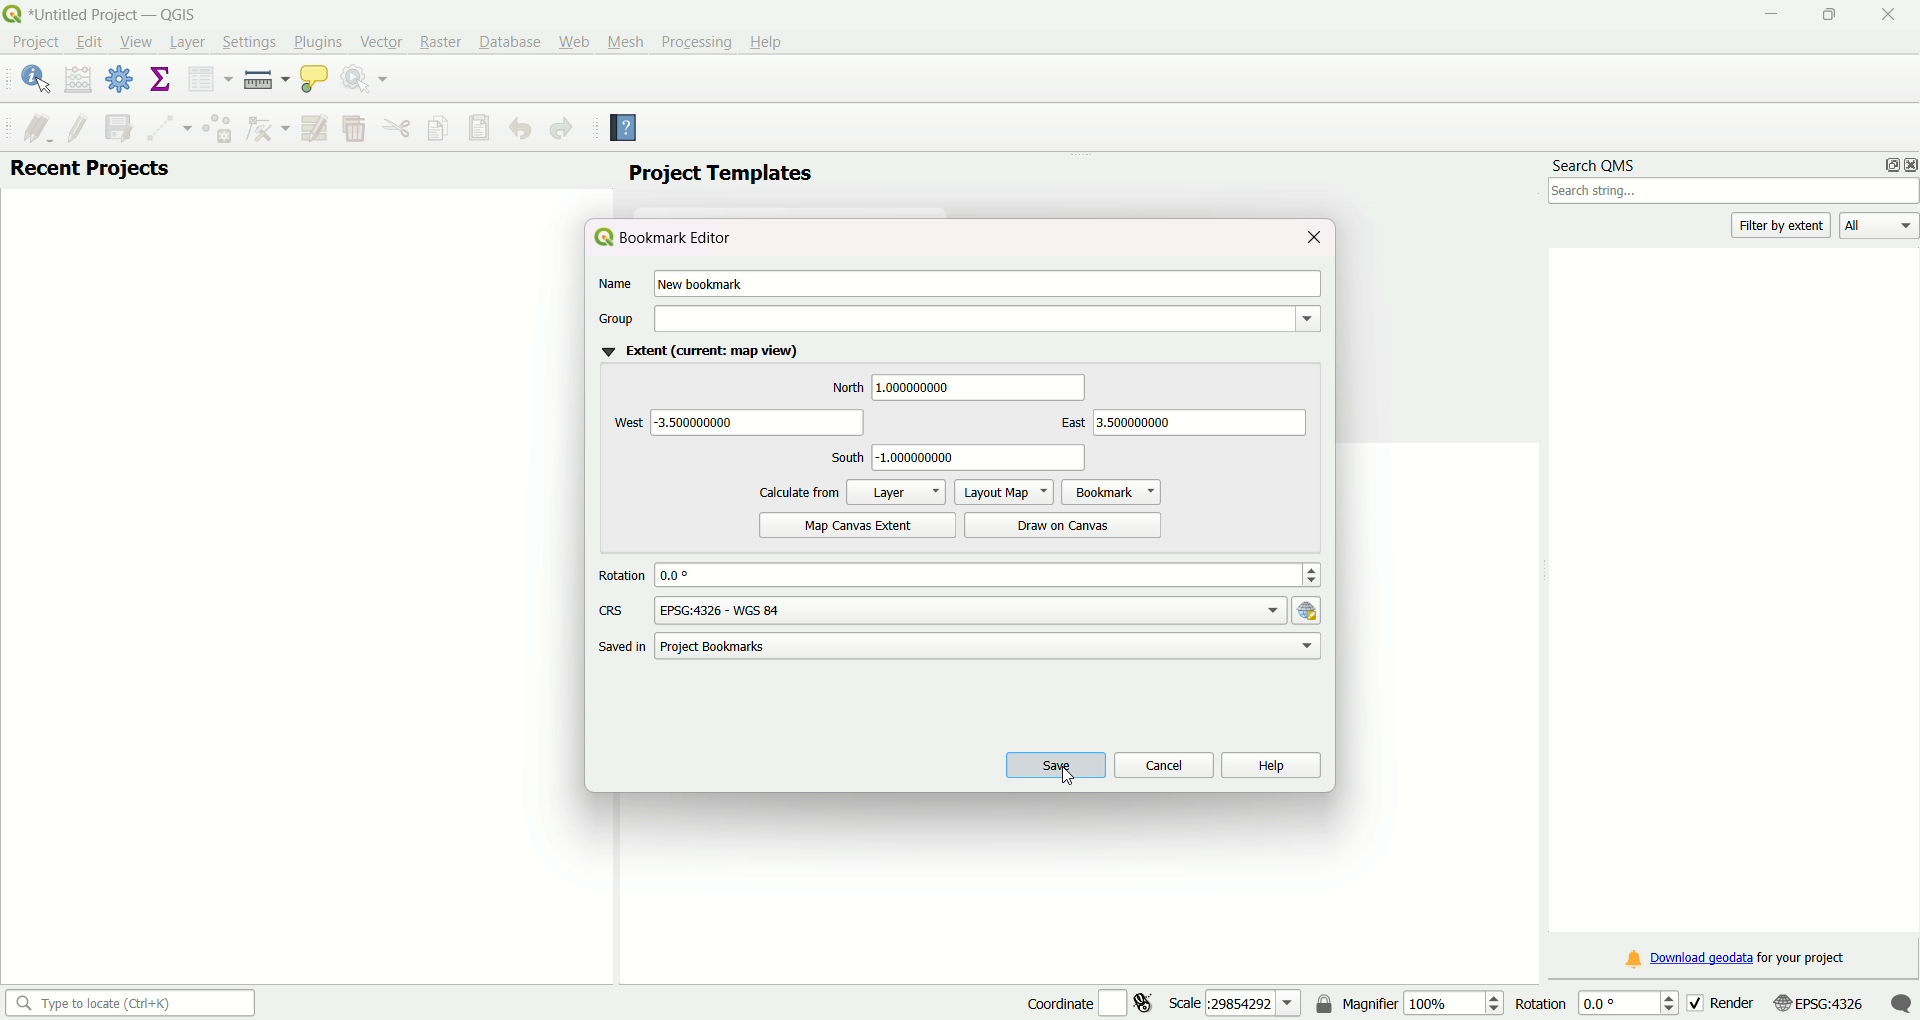 The image size is (1920, 1020). I want to click on Mesh, so click(623, 41).